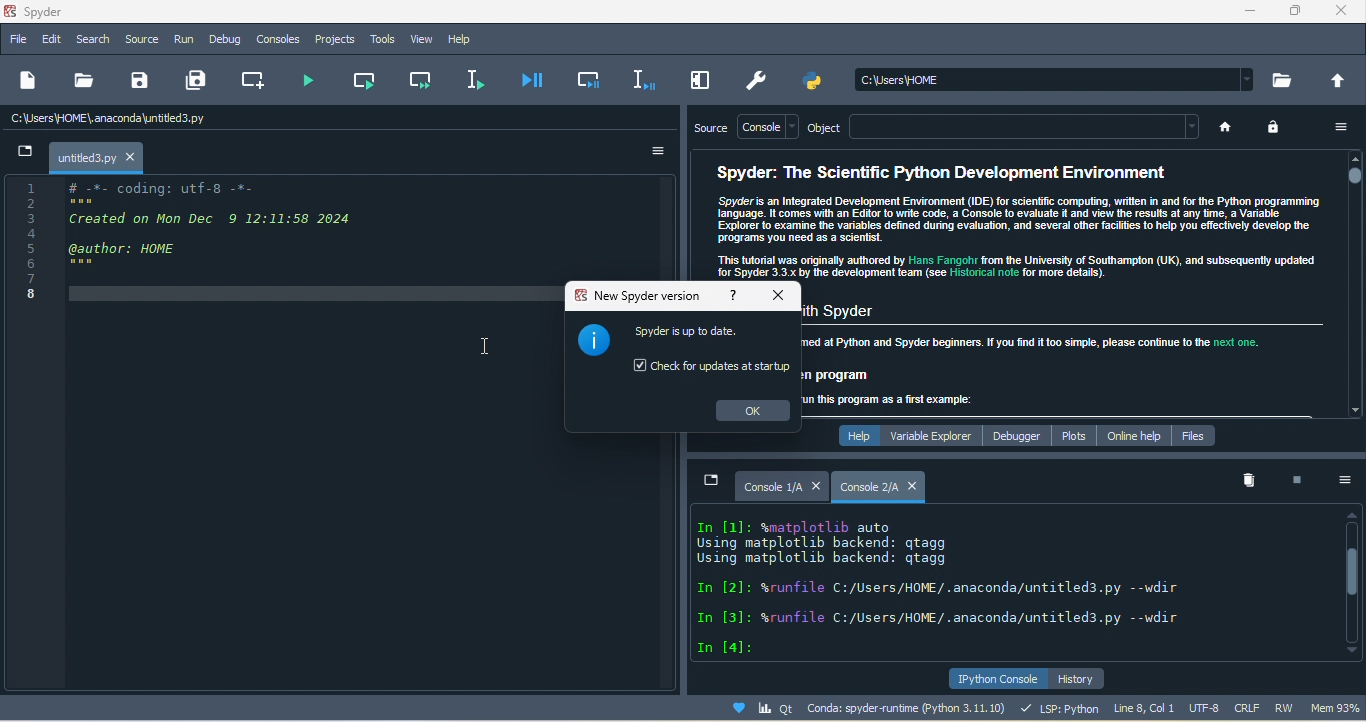 This screenshot has height=722, width=1366. What do you see at coordinates (816, 484) in the screenshot?
I see `close` at bounding box center [816, 484].